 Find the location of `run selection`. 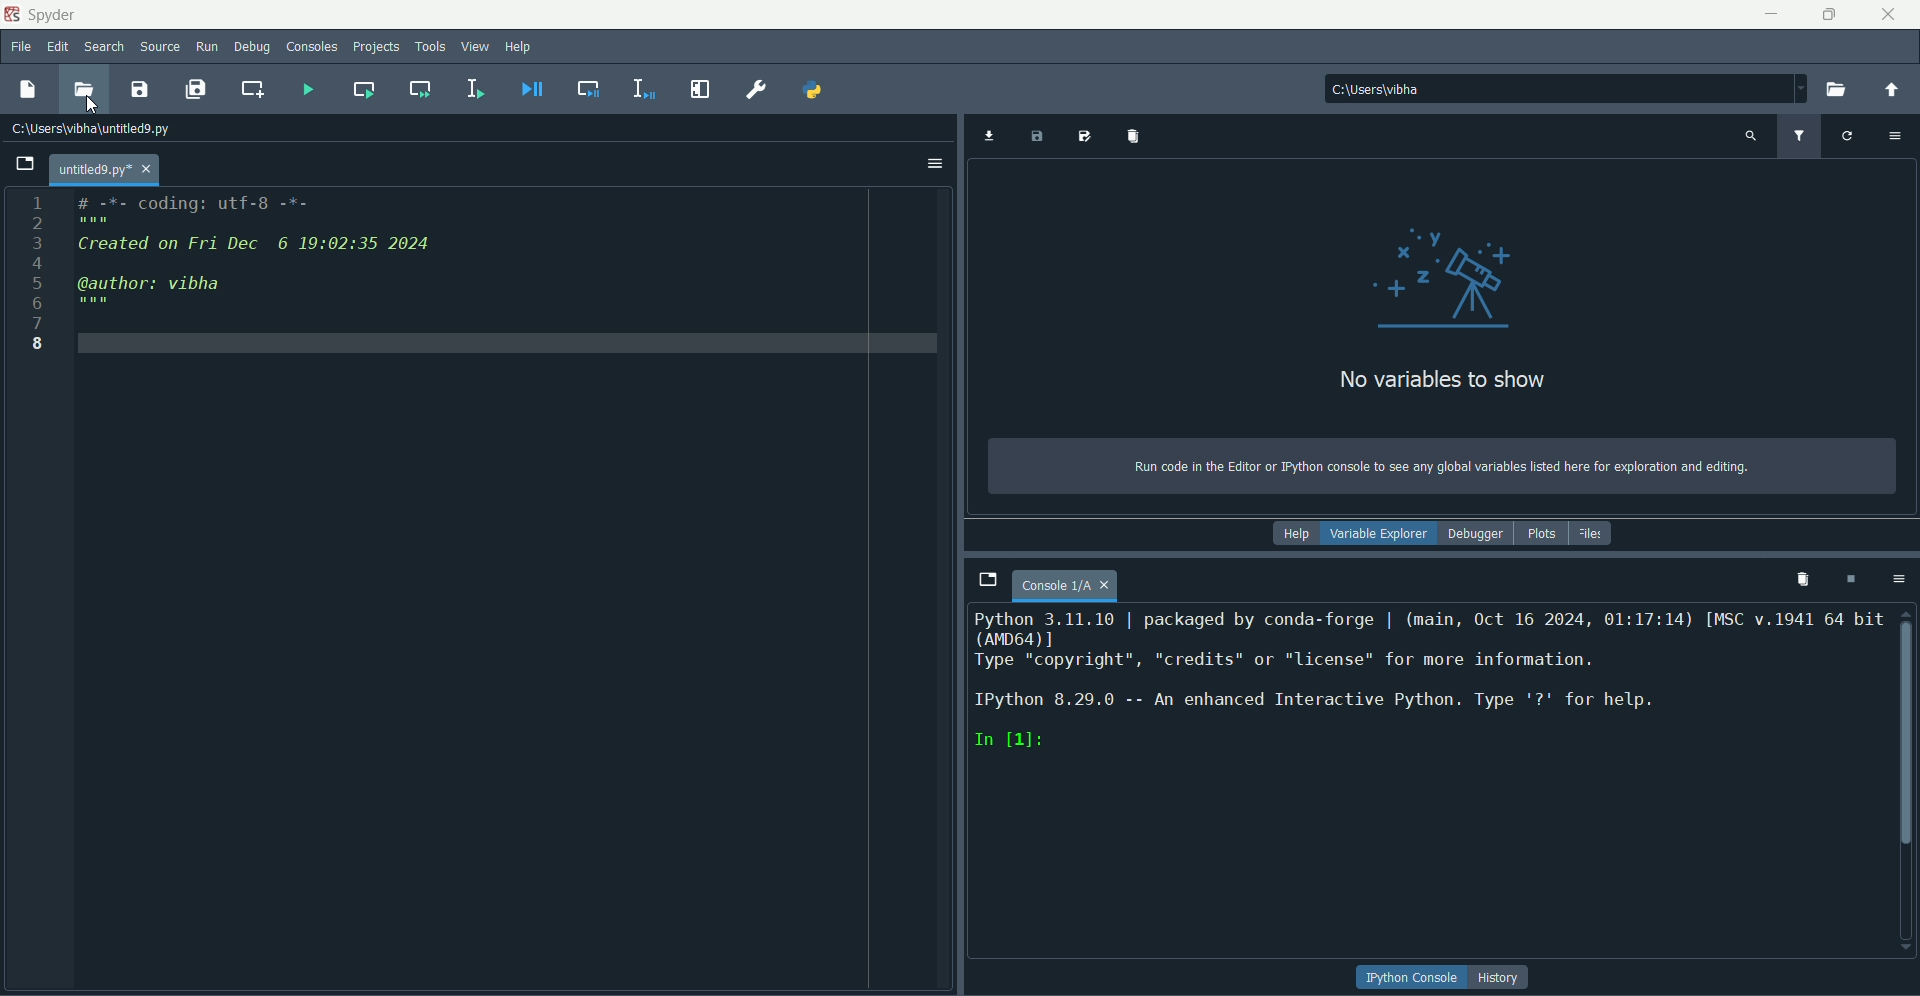

run selection is located at coordinates (477, 88).